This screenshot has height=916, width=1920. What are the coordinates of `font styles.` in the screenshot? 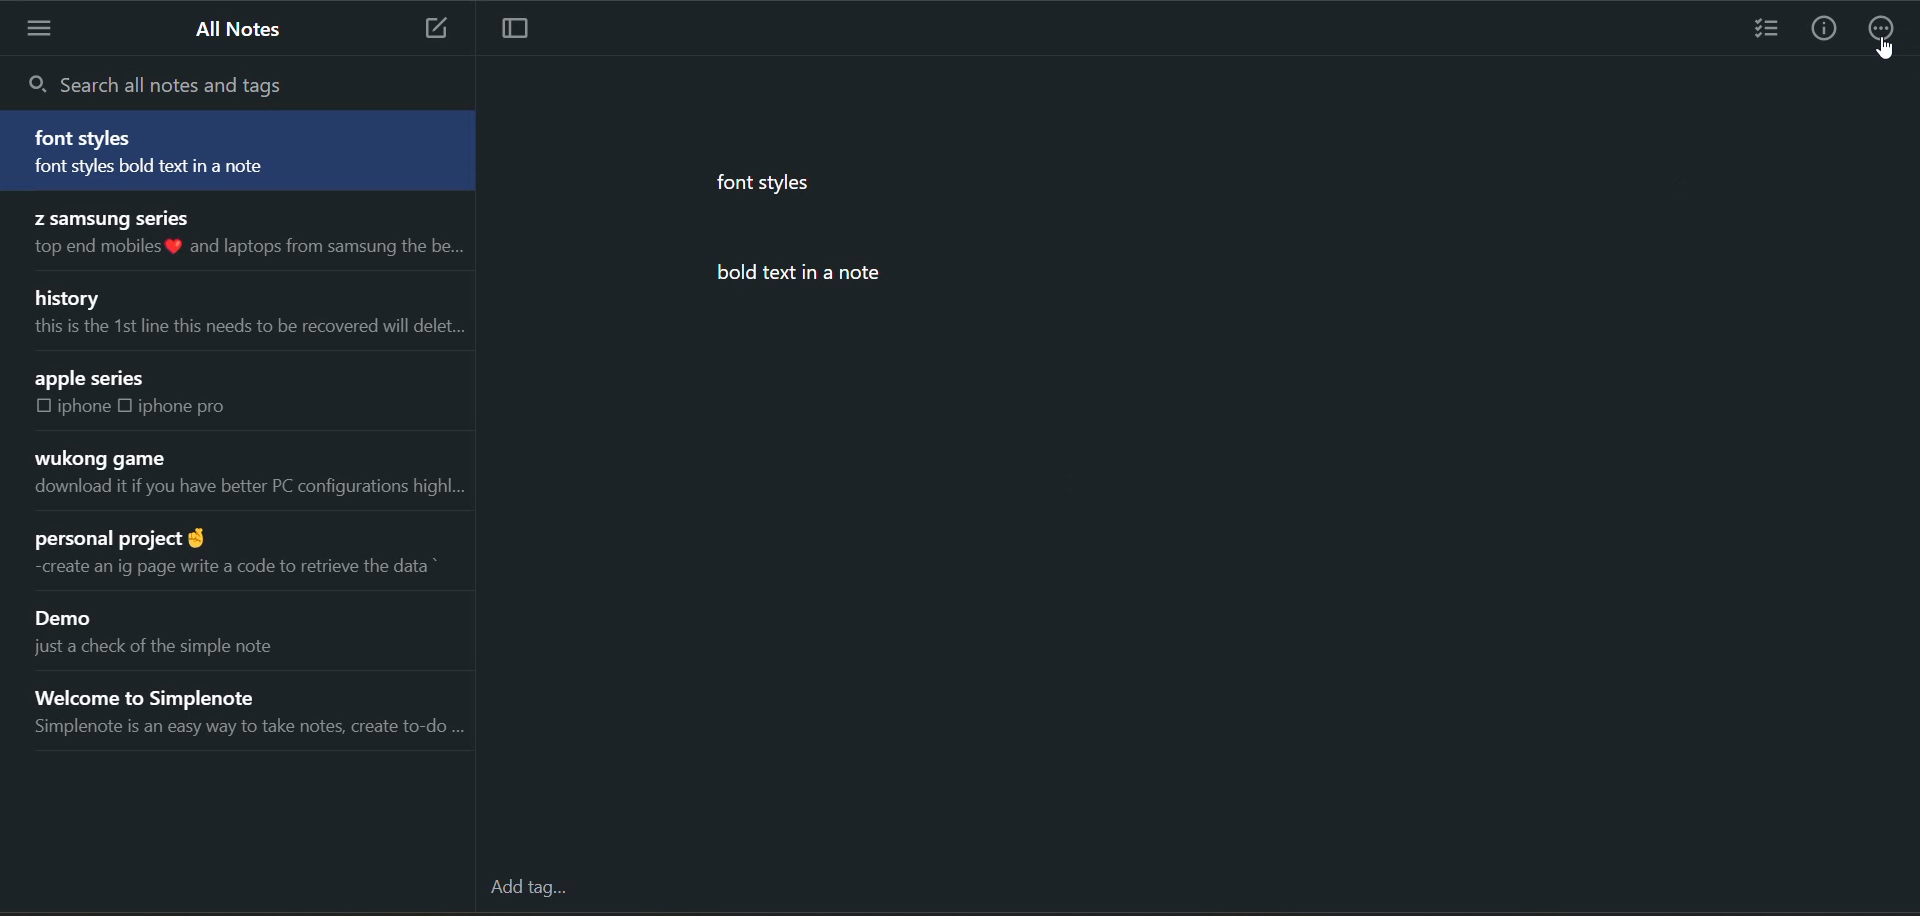 It's located at (769, 181).